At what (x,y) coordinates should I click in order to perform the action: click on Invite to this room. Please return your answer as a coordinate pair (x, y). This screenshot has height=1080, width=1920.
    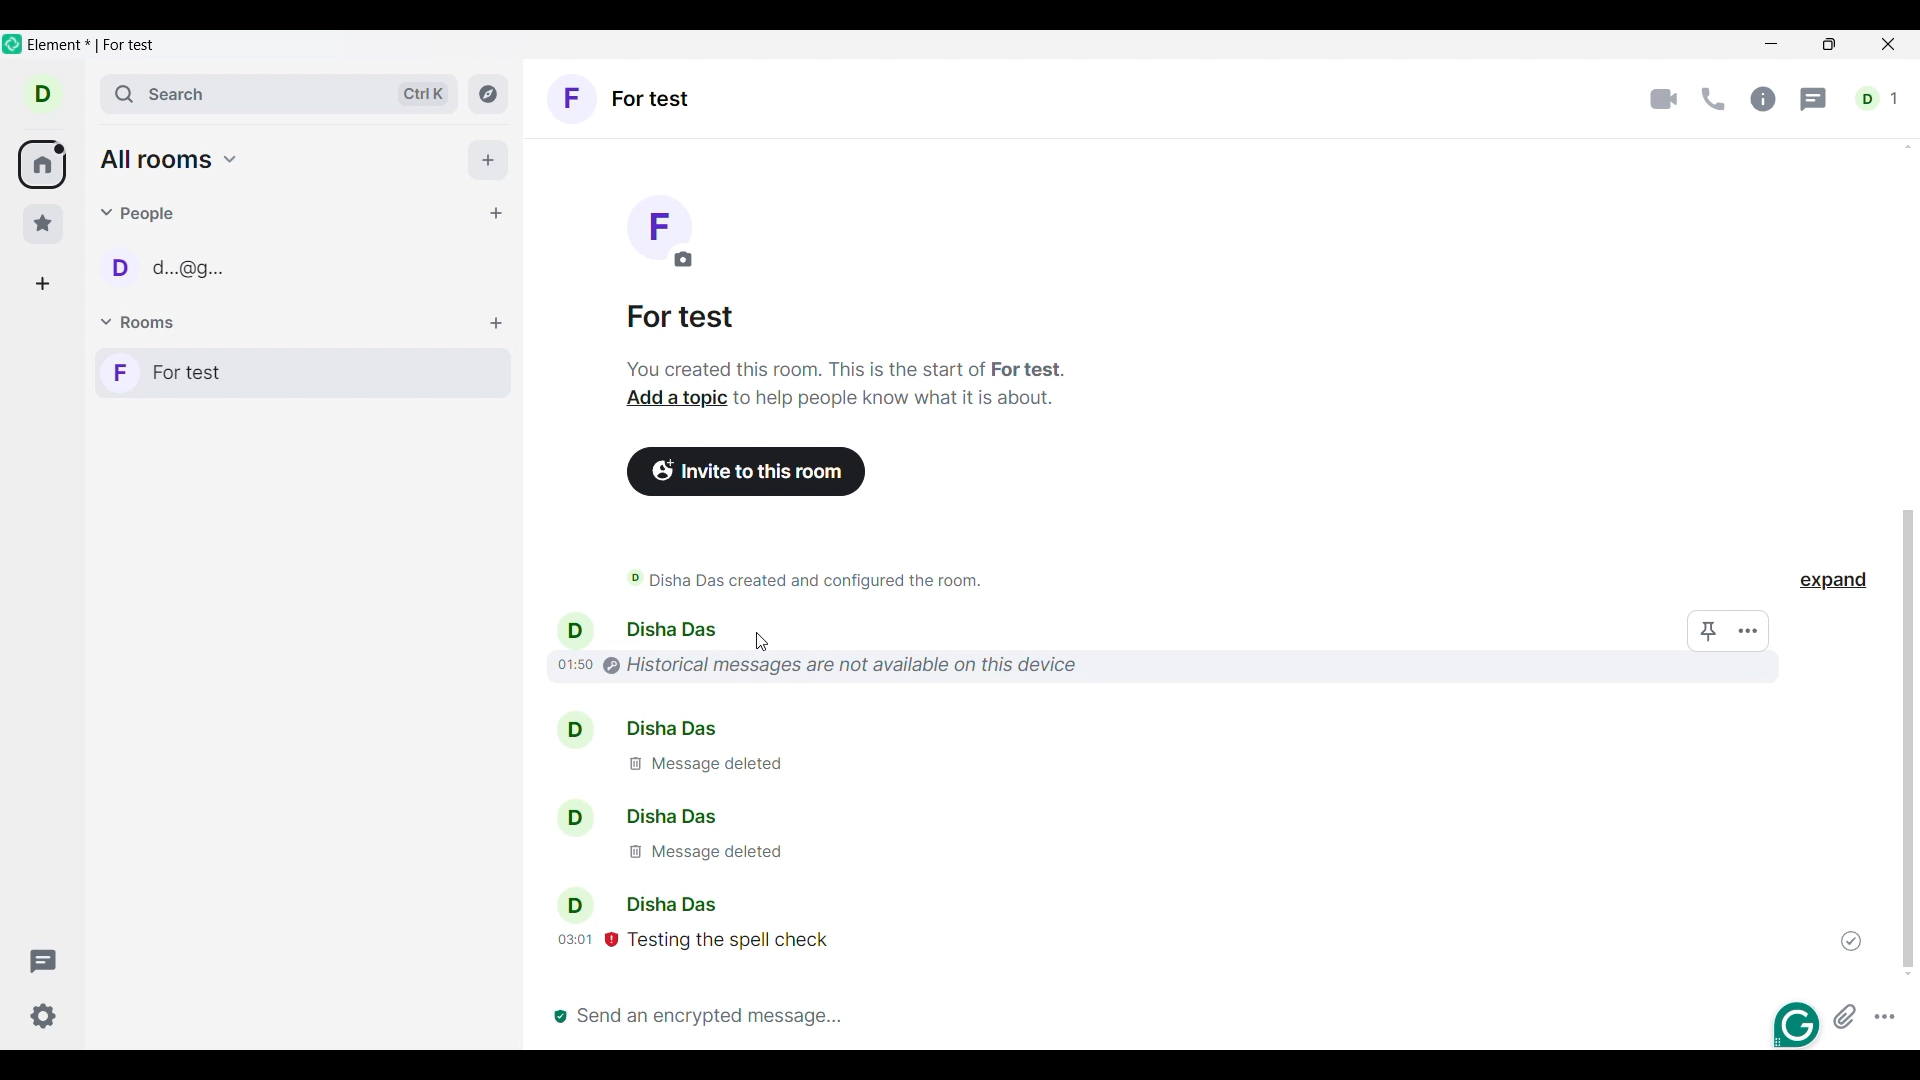
    Looking at the image, I should click on (748, 472).